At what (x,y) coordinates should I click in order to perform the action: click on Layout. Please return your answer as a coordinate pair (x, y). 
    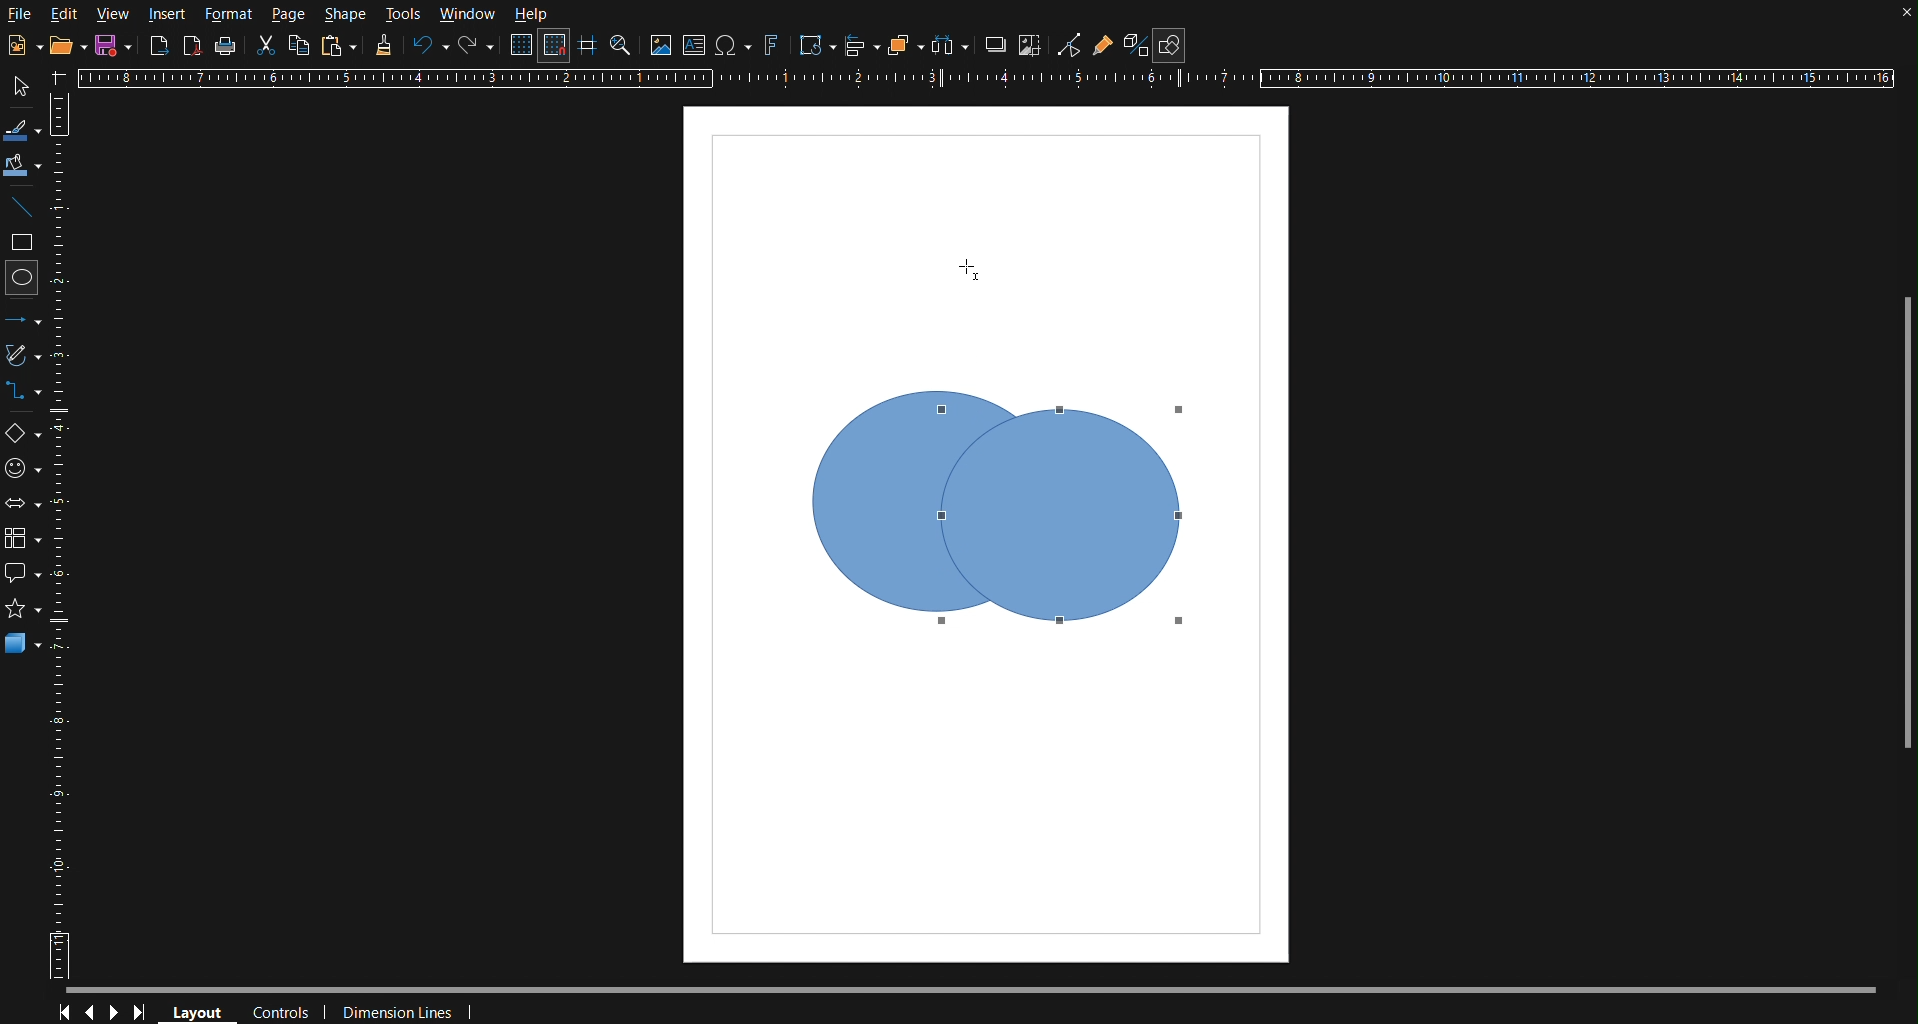
    Looking at the image, I should click on (204, 1010).